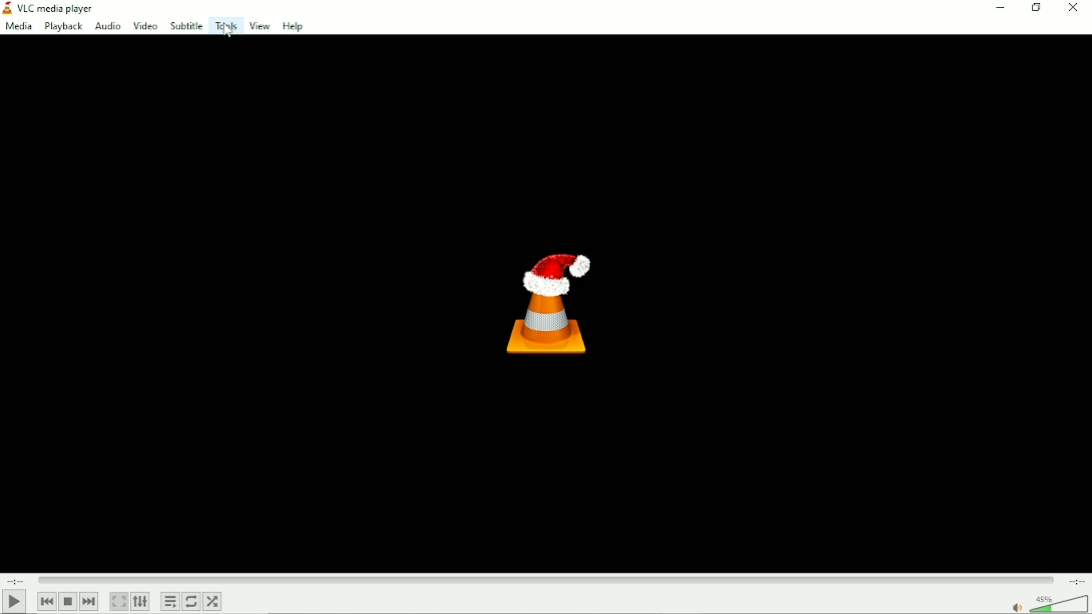  What do you see at coordinates (50, 8) in the screenshot?
I see `VLC media player` at bounding box center [50, 8].